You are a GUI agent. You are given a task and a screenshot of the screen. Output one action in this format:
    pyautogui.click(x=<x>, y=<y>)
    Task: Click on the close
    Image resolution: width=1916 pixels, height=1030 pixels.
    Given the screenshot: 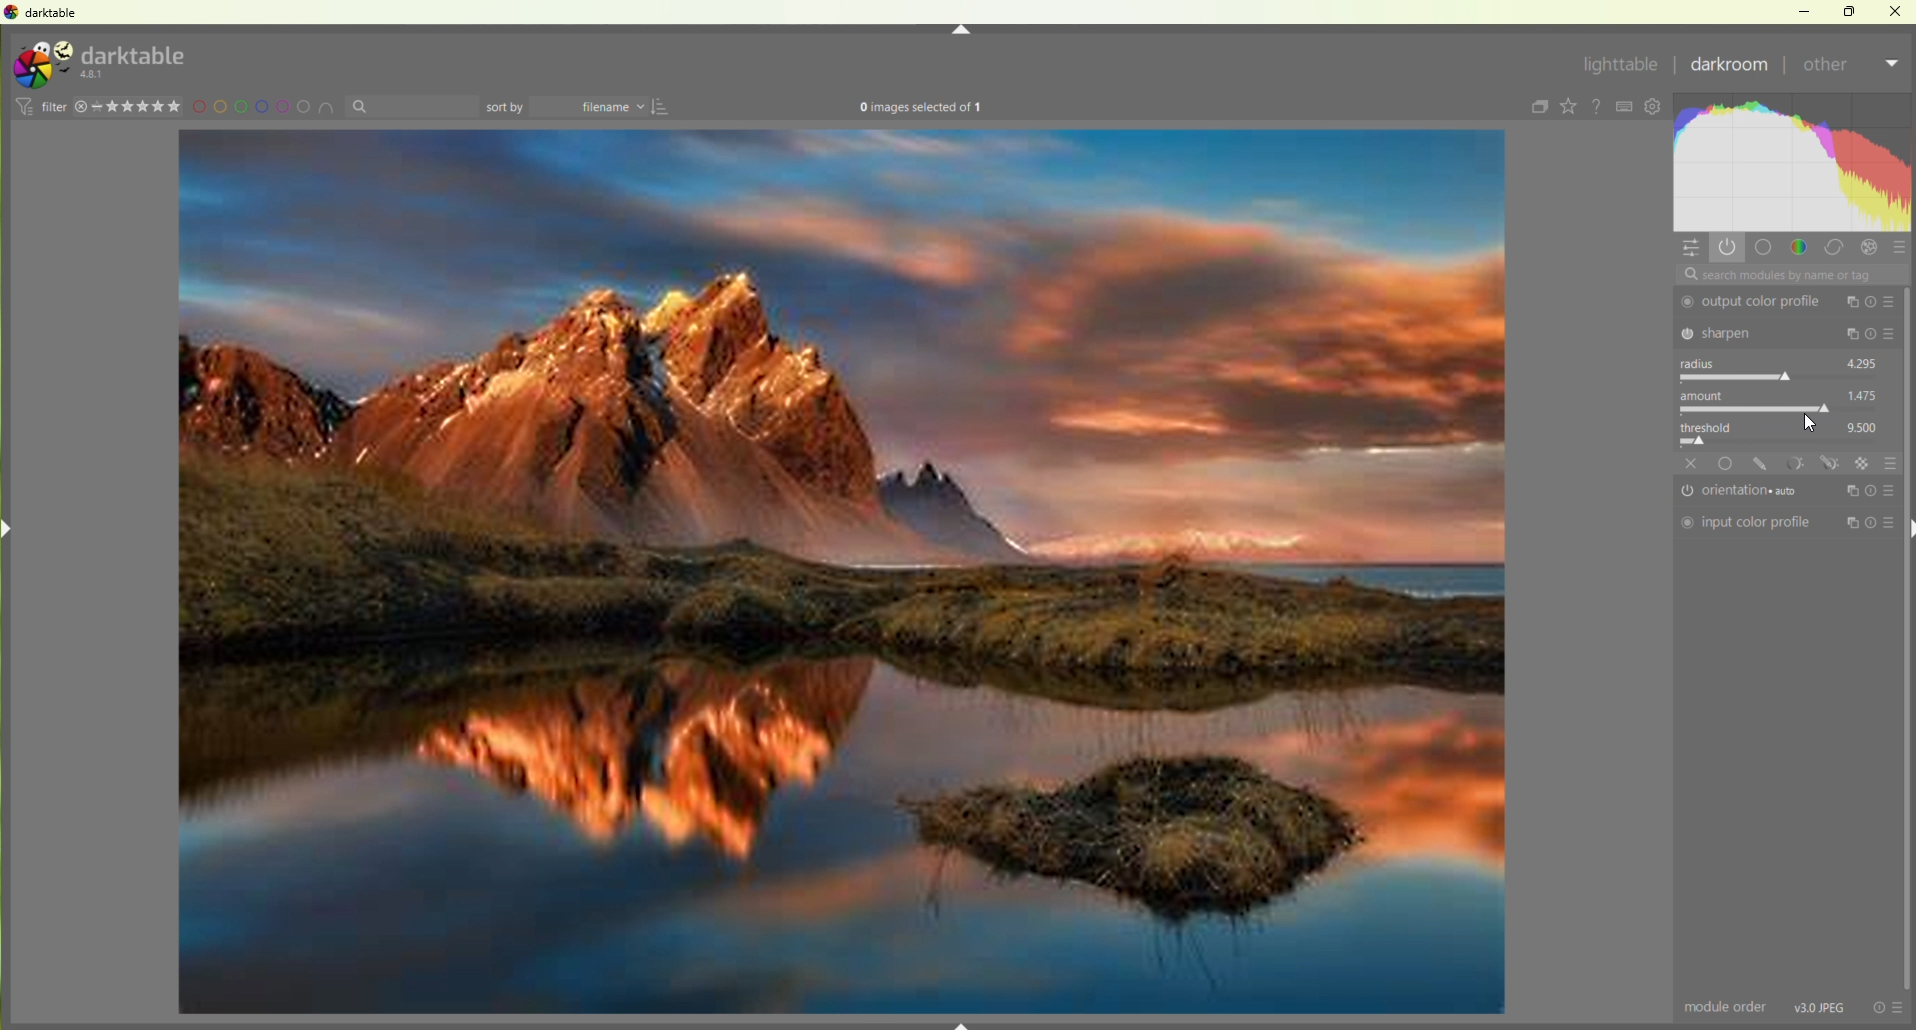 What is the action you would take?
    pyautogui.click(x=1692, y=463)
    